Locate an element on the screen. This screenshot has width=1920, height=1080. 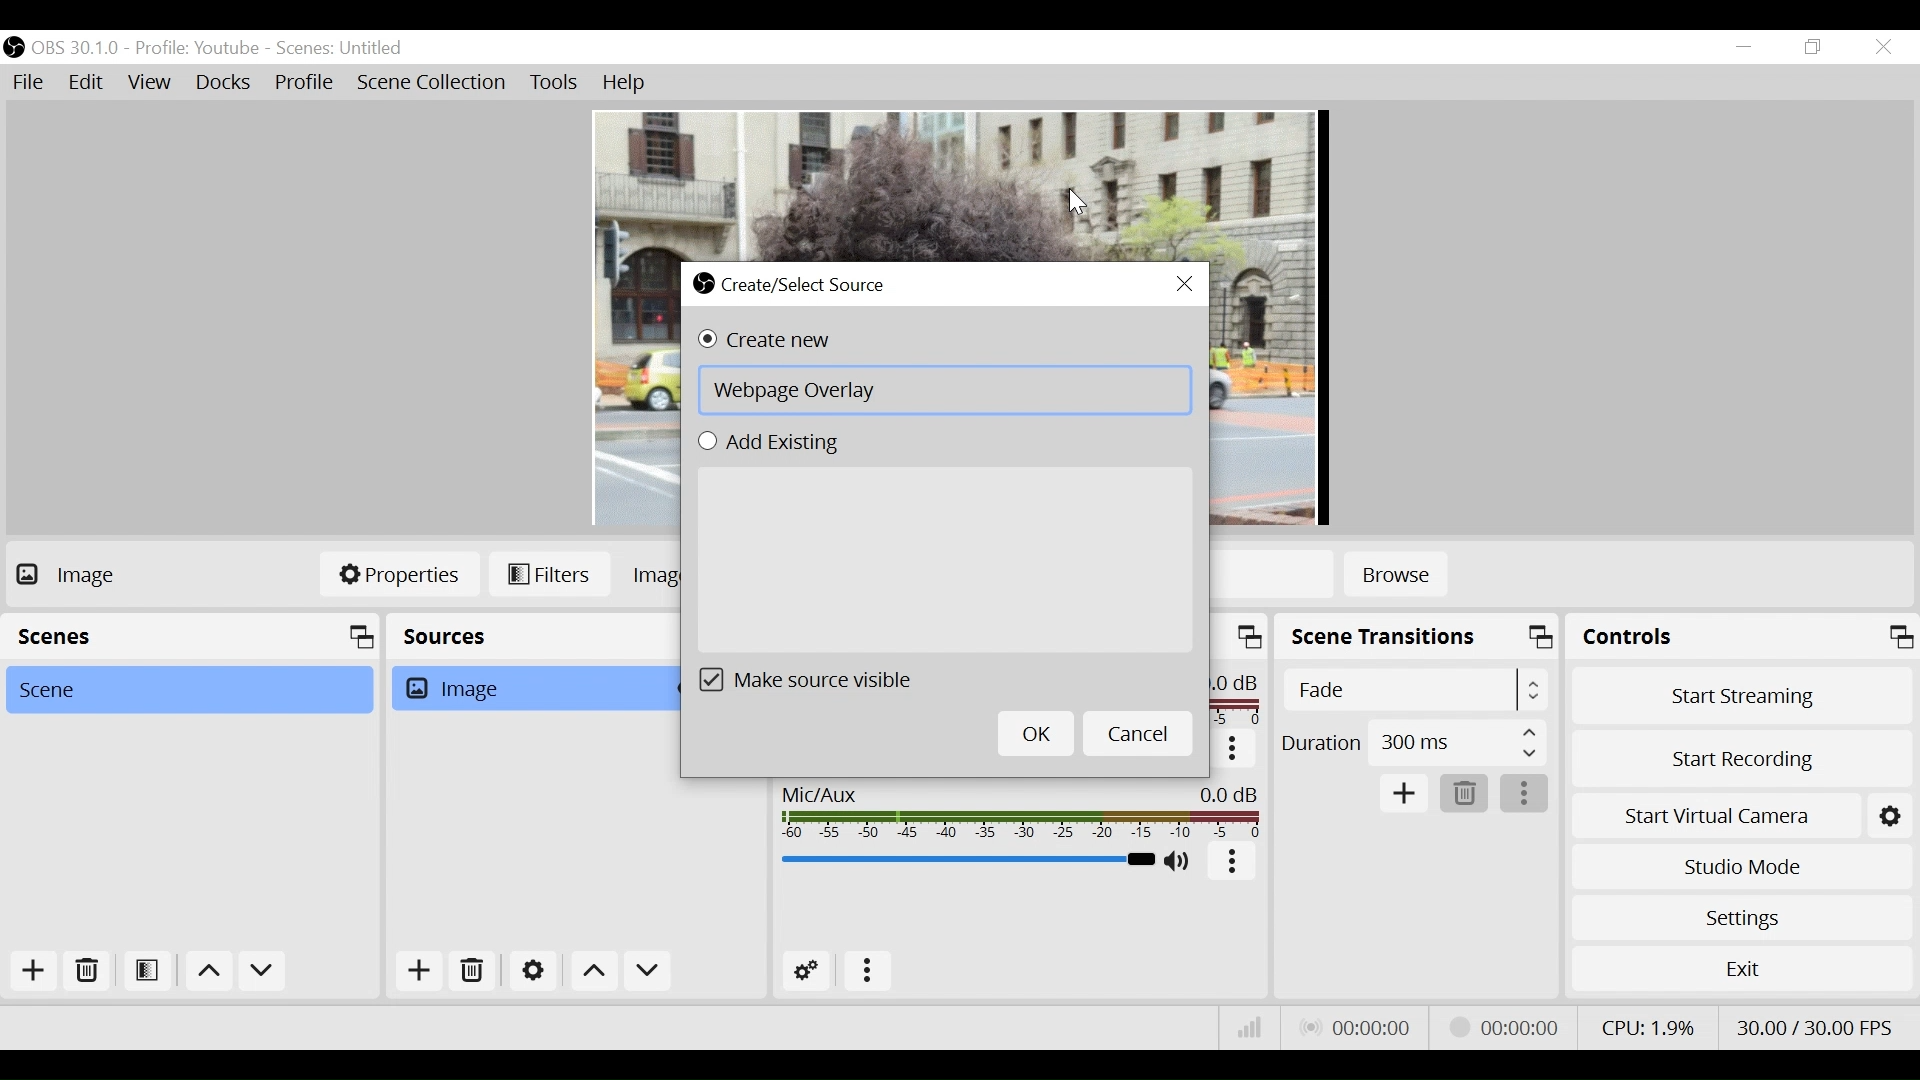
Advanced Audio Settings is located at coordinates (807, 972).